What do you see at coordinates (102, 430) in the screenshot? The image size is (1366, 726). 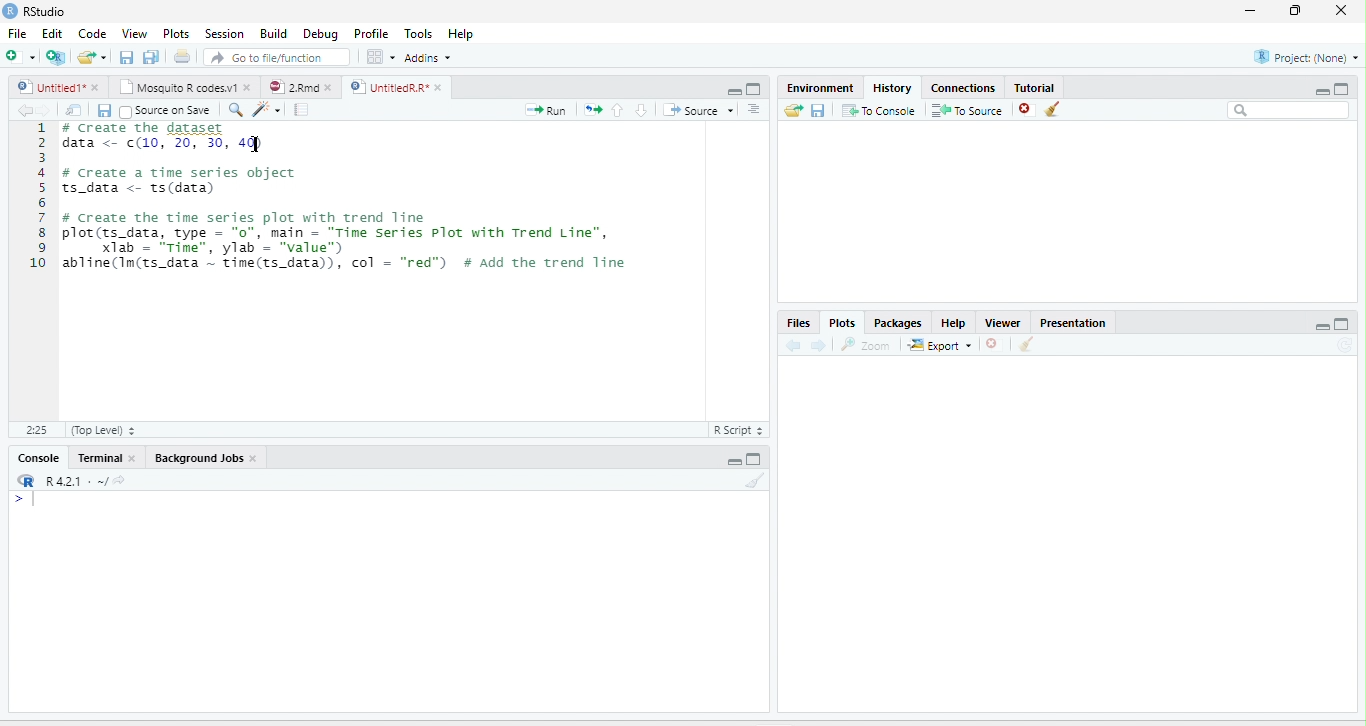 I see `(Top Level)` at bounding box center [102, 430].